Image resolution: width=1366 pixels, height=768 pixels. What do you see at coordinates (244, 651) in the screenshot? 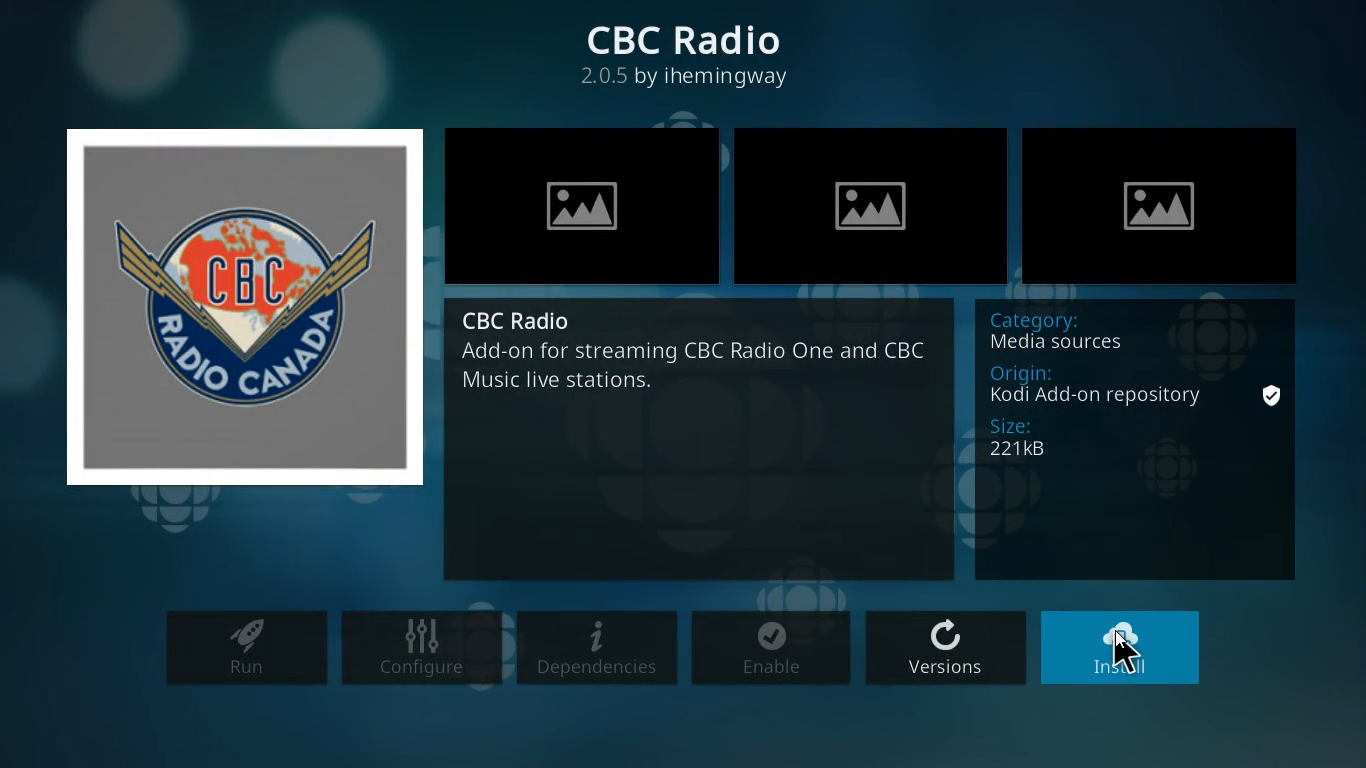
I see `run` at bounding box center [244, 651].